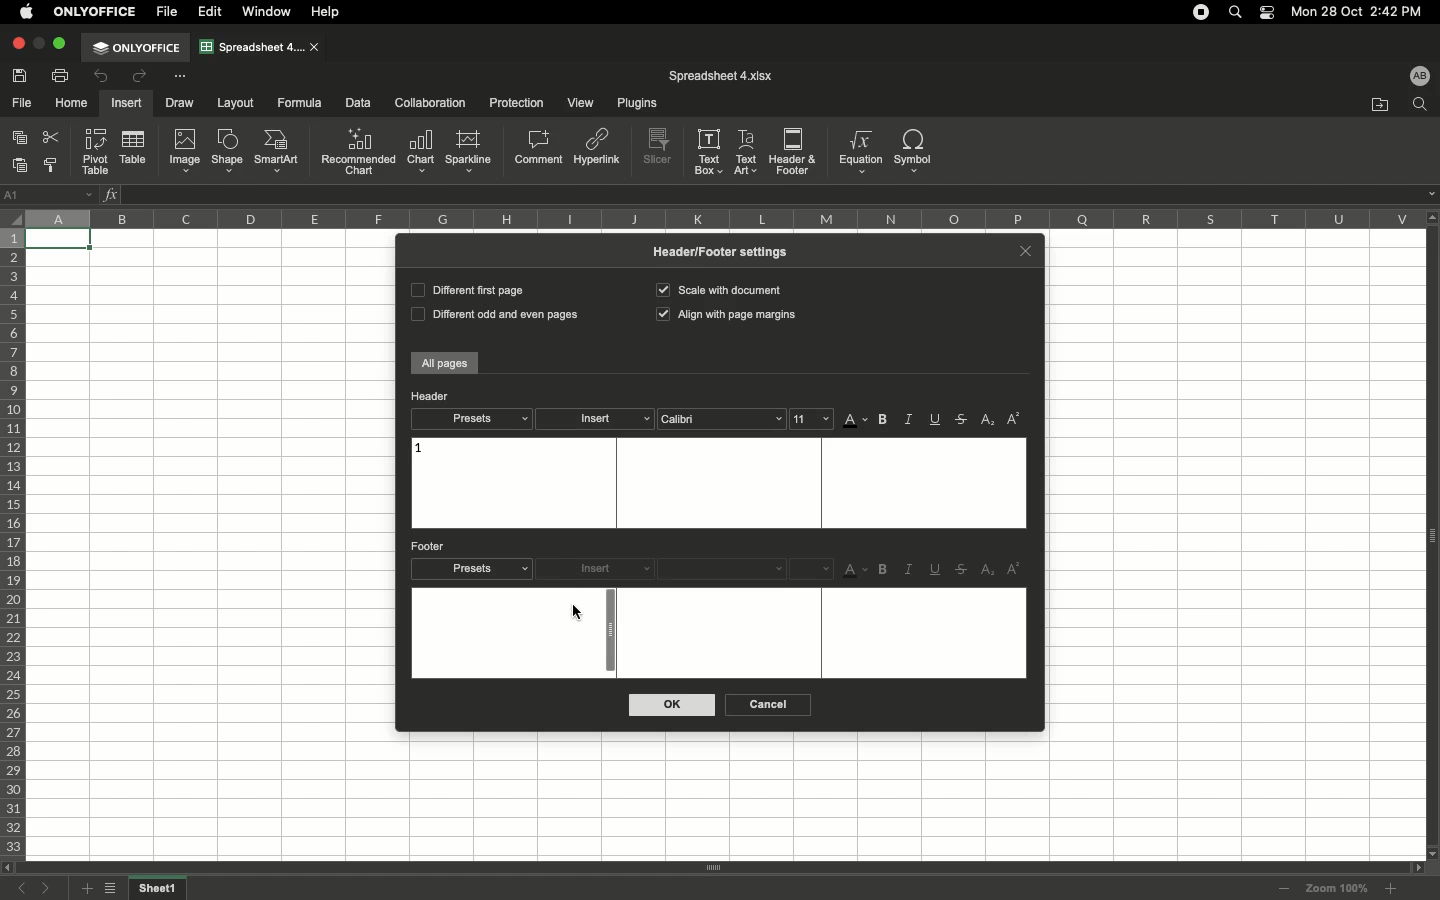 The image size is (1440, 900). What do you see at coordinates (85, 889) in the screenshot?
I see `Add sheet` at bounding box center [85, 889].